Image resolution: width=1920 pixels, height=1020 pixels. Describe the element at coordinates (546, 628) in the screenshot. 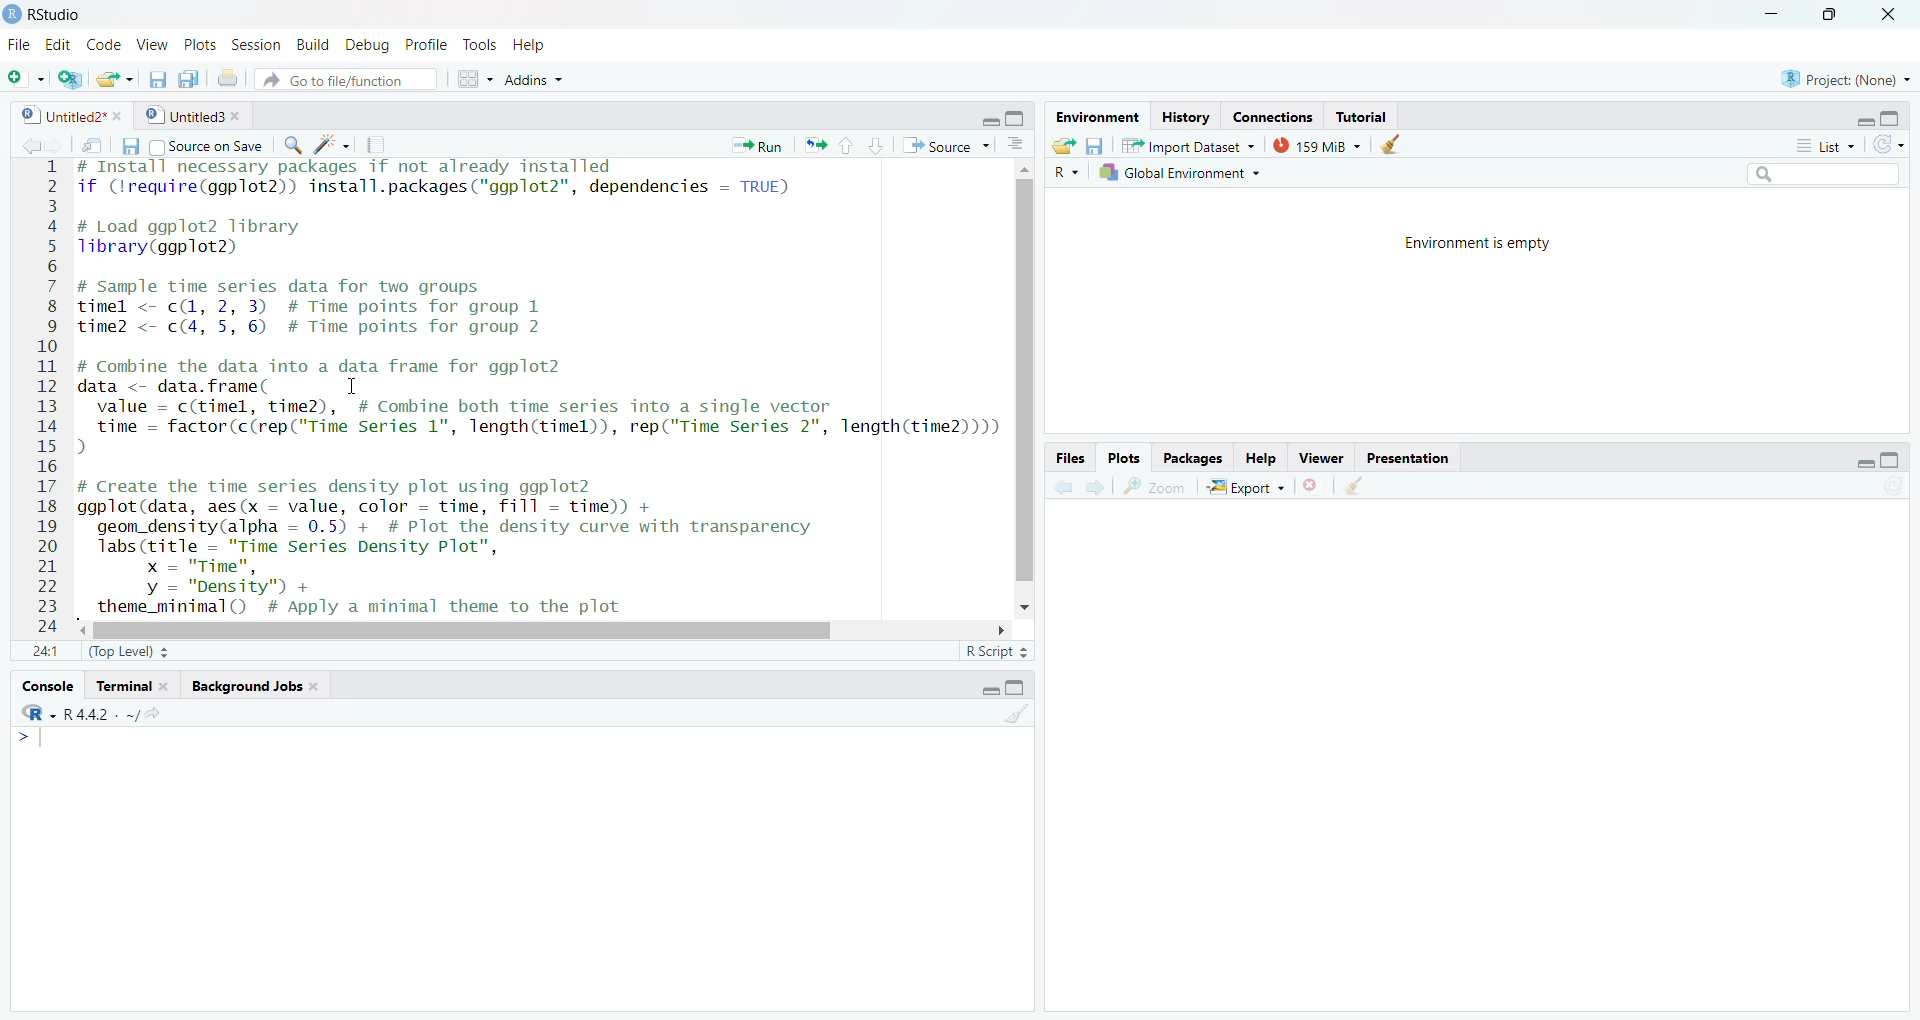

I see `Scroll` at that location.